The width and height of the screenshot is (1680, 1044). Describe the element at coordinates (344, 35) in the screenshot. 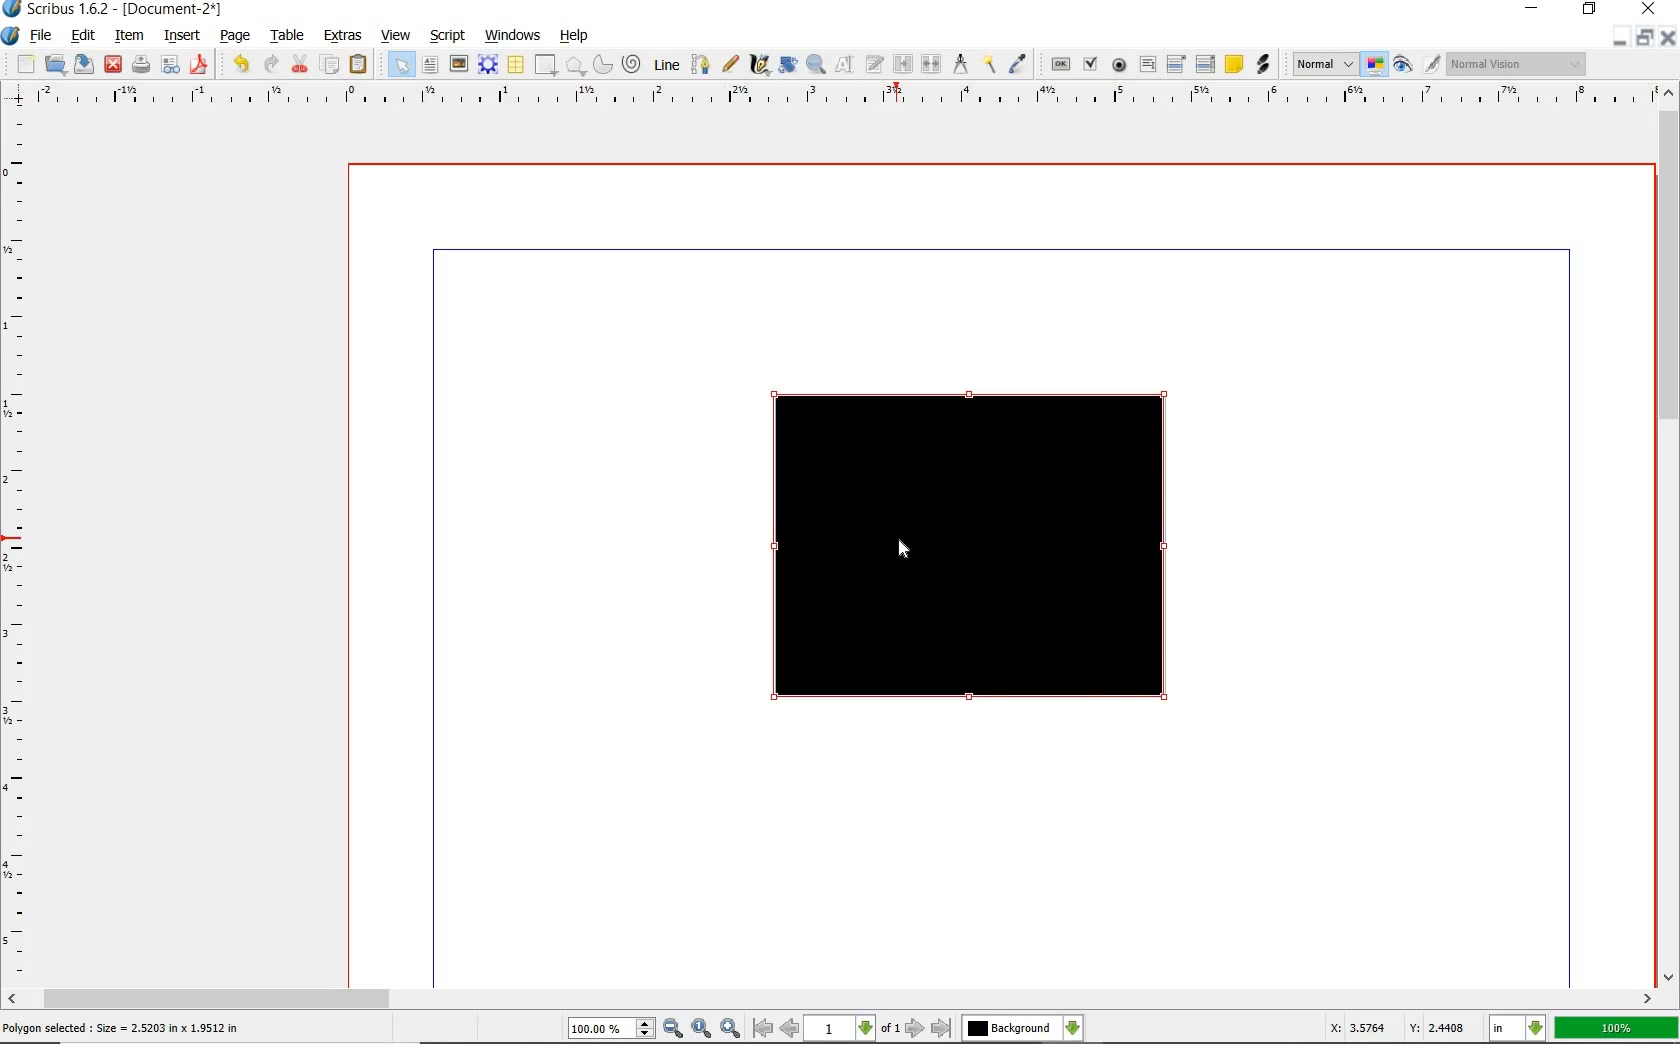

I see `extras` at that location.